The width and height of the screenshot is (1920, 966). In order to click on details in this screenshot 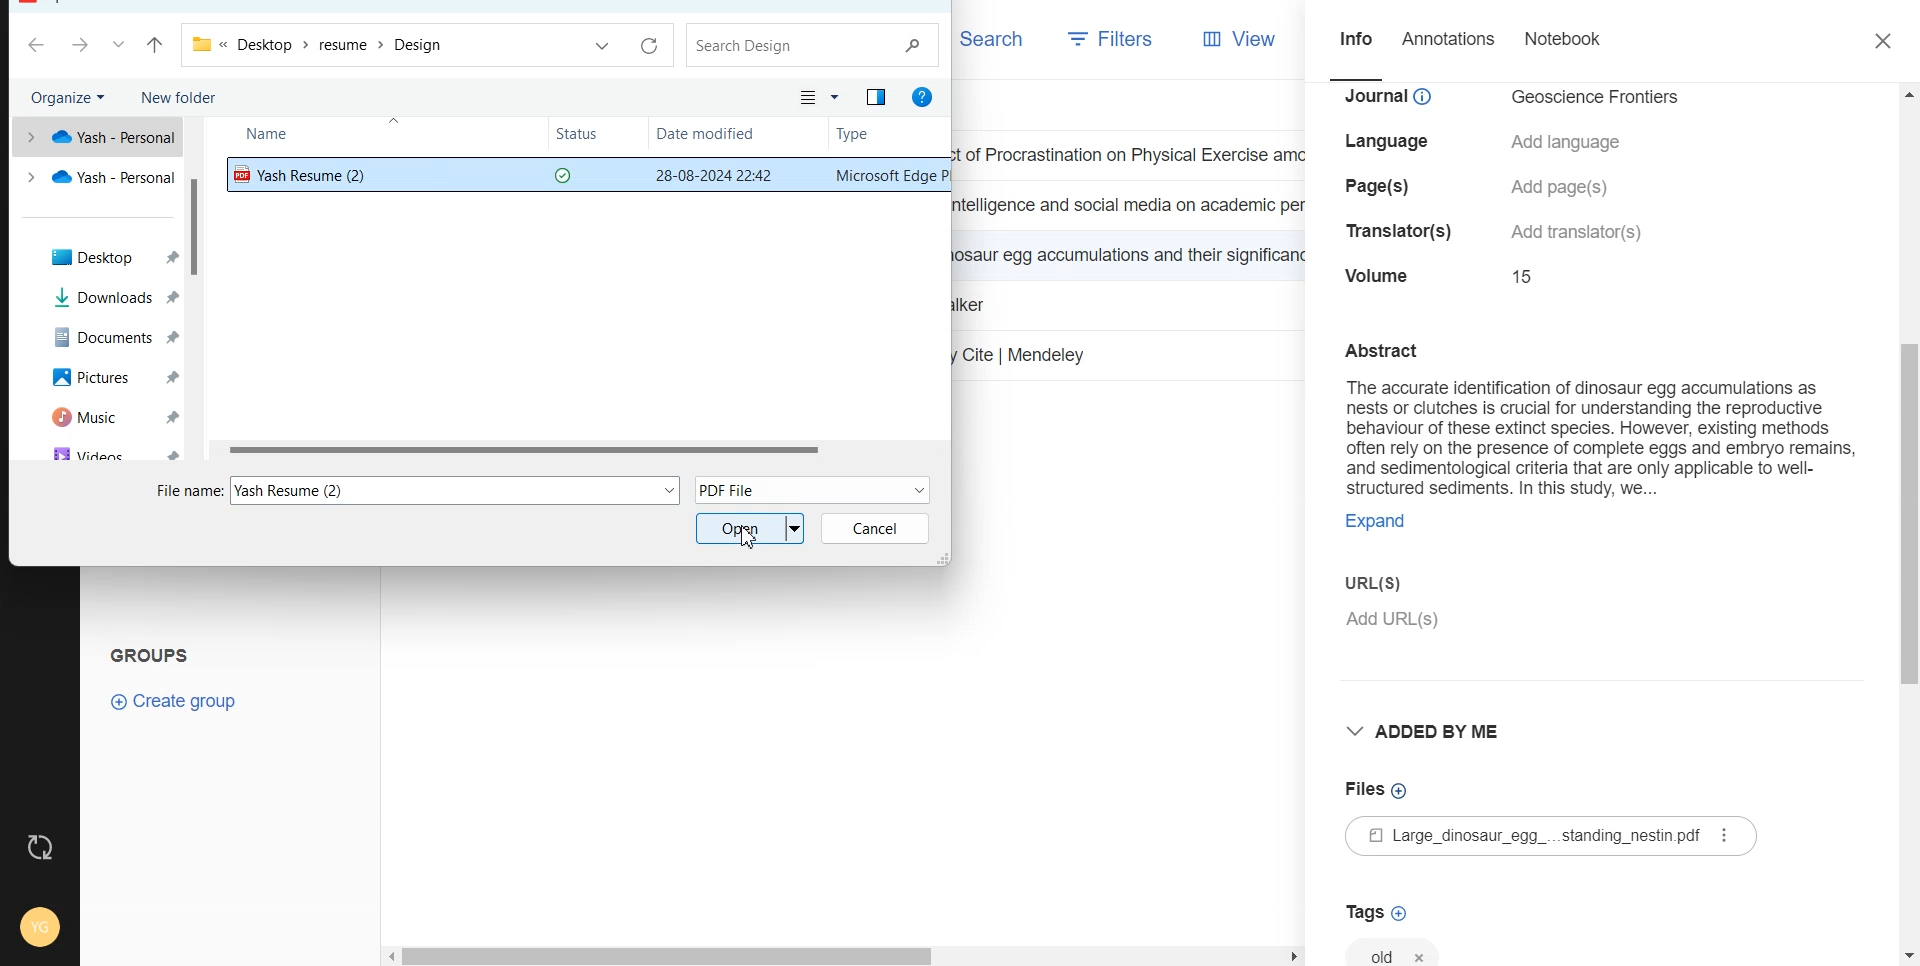, I will do `click(1394, 142)`.